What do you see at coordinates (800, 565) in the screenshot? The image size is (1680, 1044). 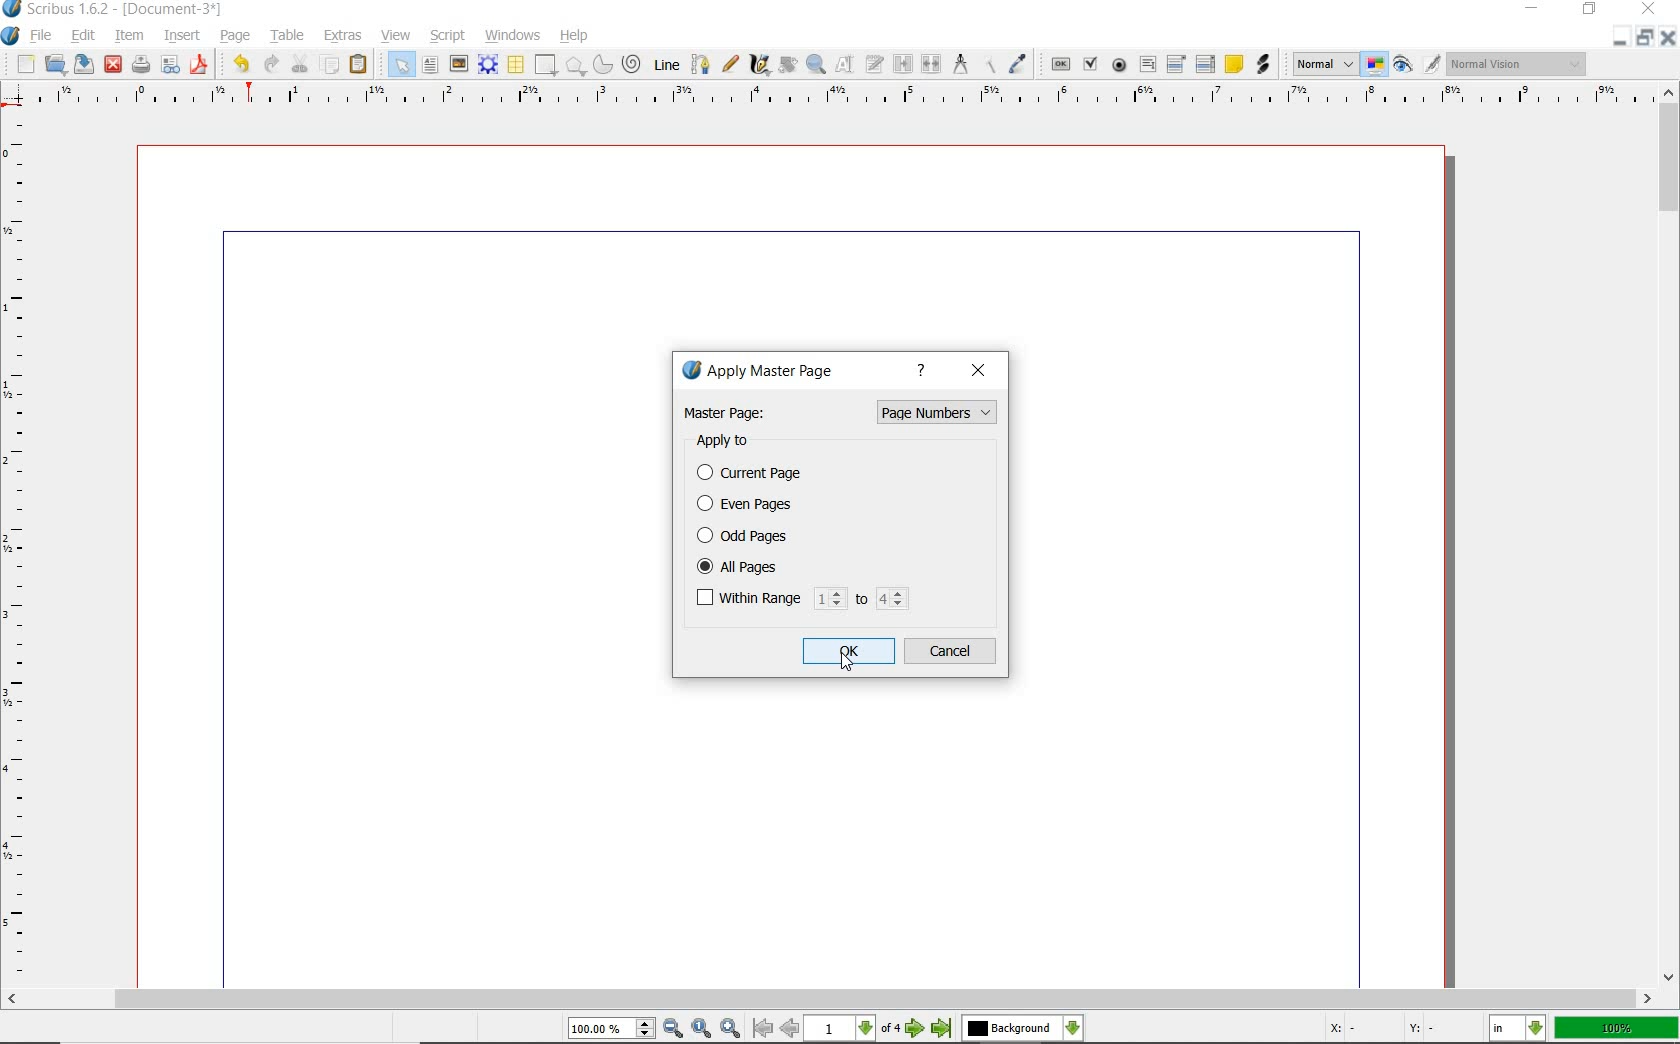 I see `all pages selected` at bounding box center [800, 565].